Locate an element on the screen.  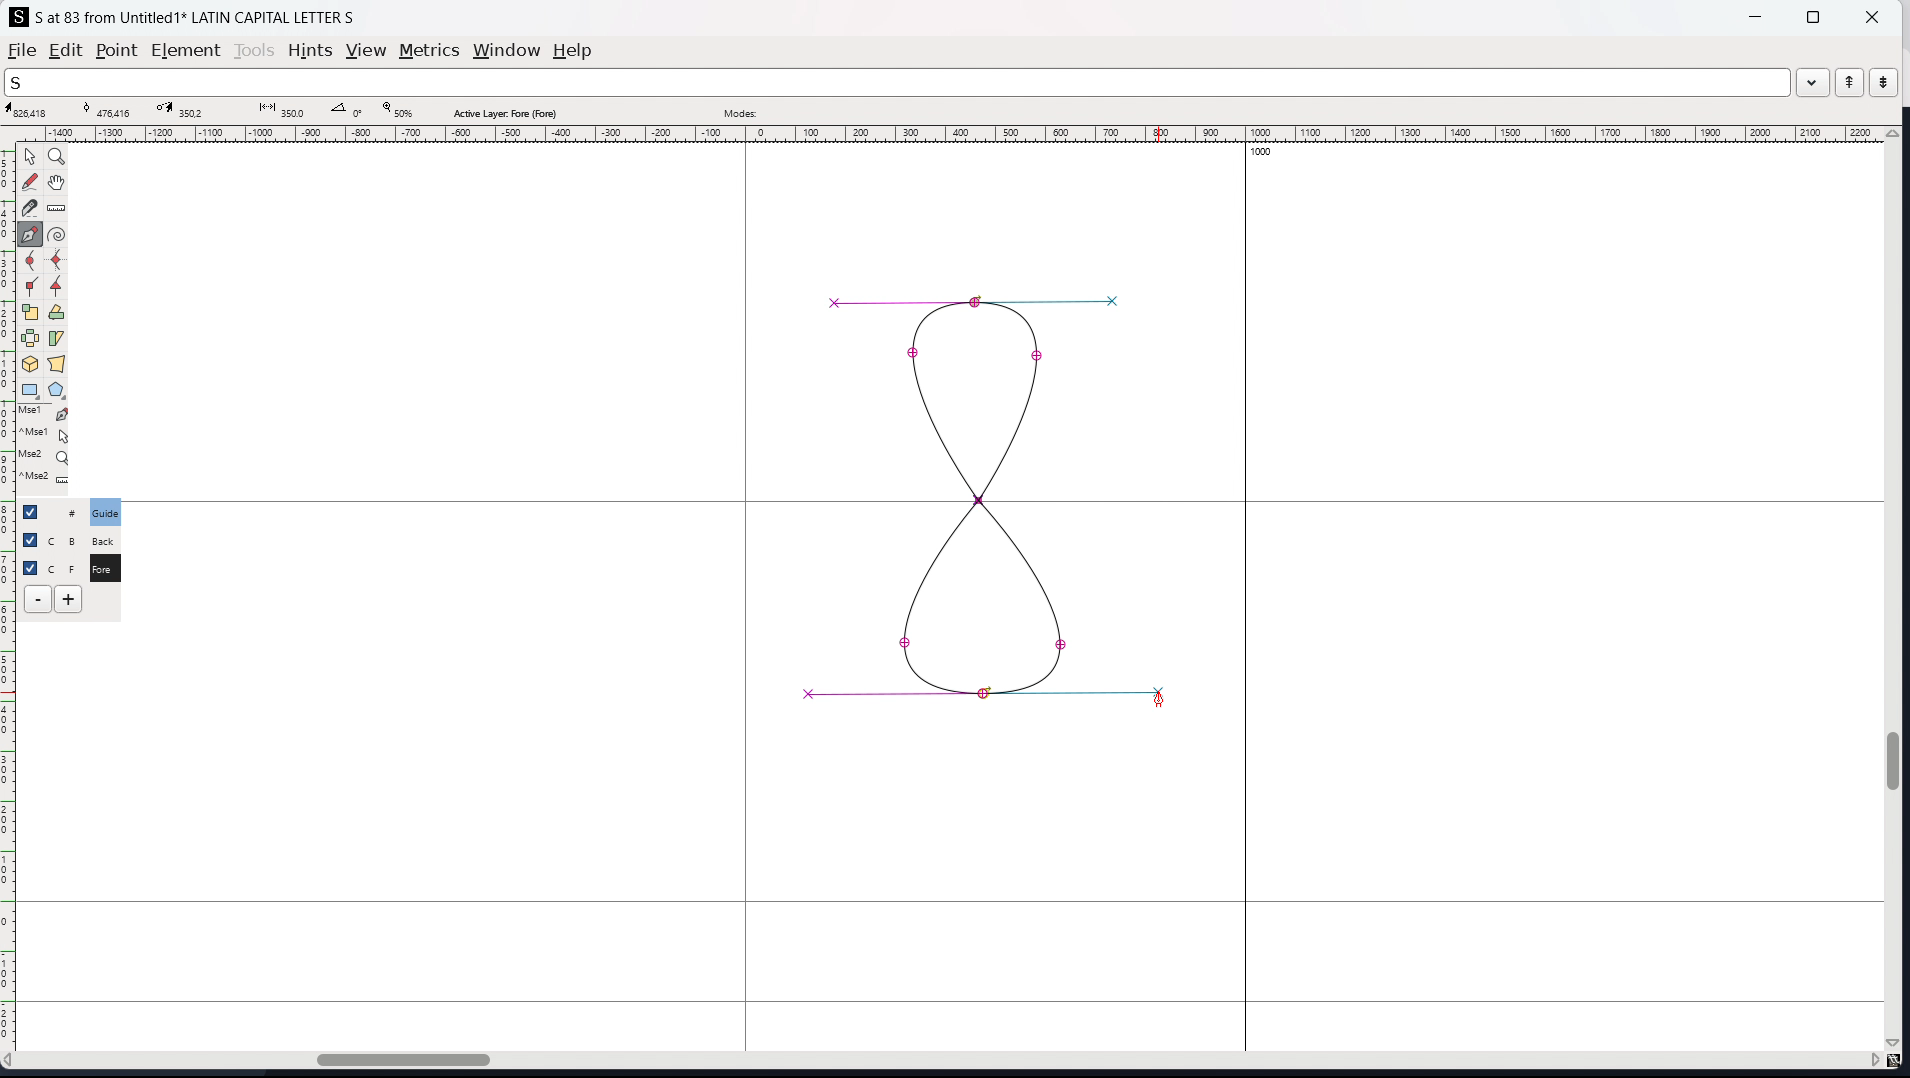
pointer is located at coordinates (31, 156).